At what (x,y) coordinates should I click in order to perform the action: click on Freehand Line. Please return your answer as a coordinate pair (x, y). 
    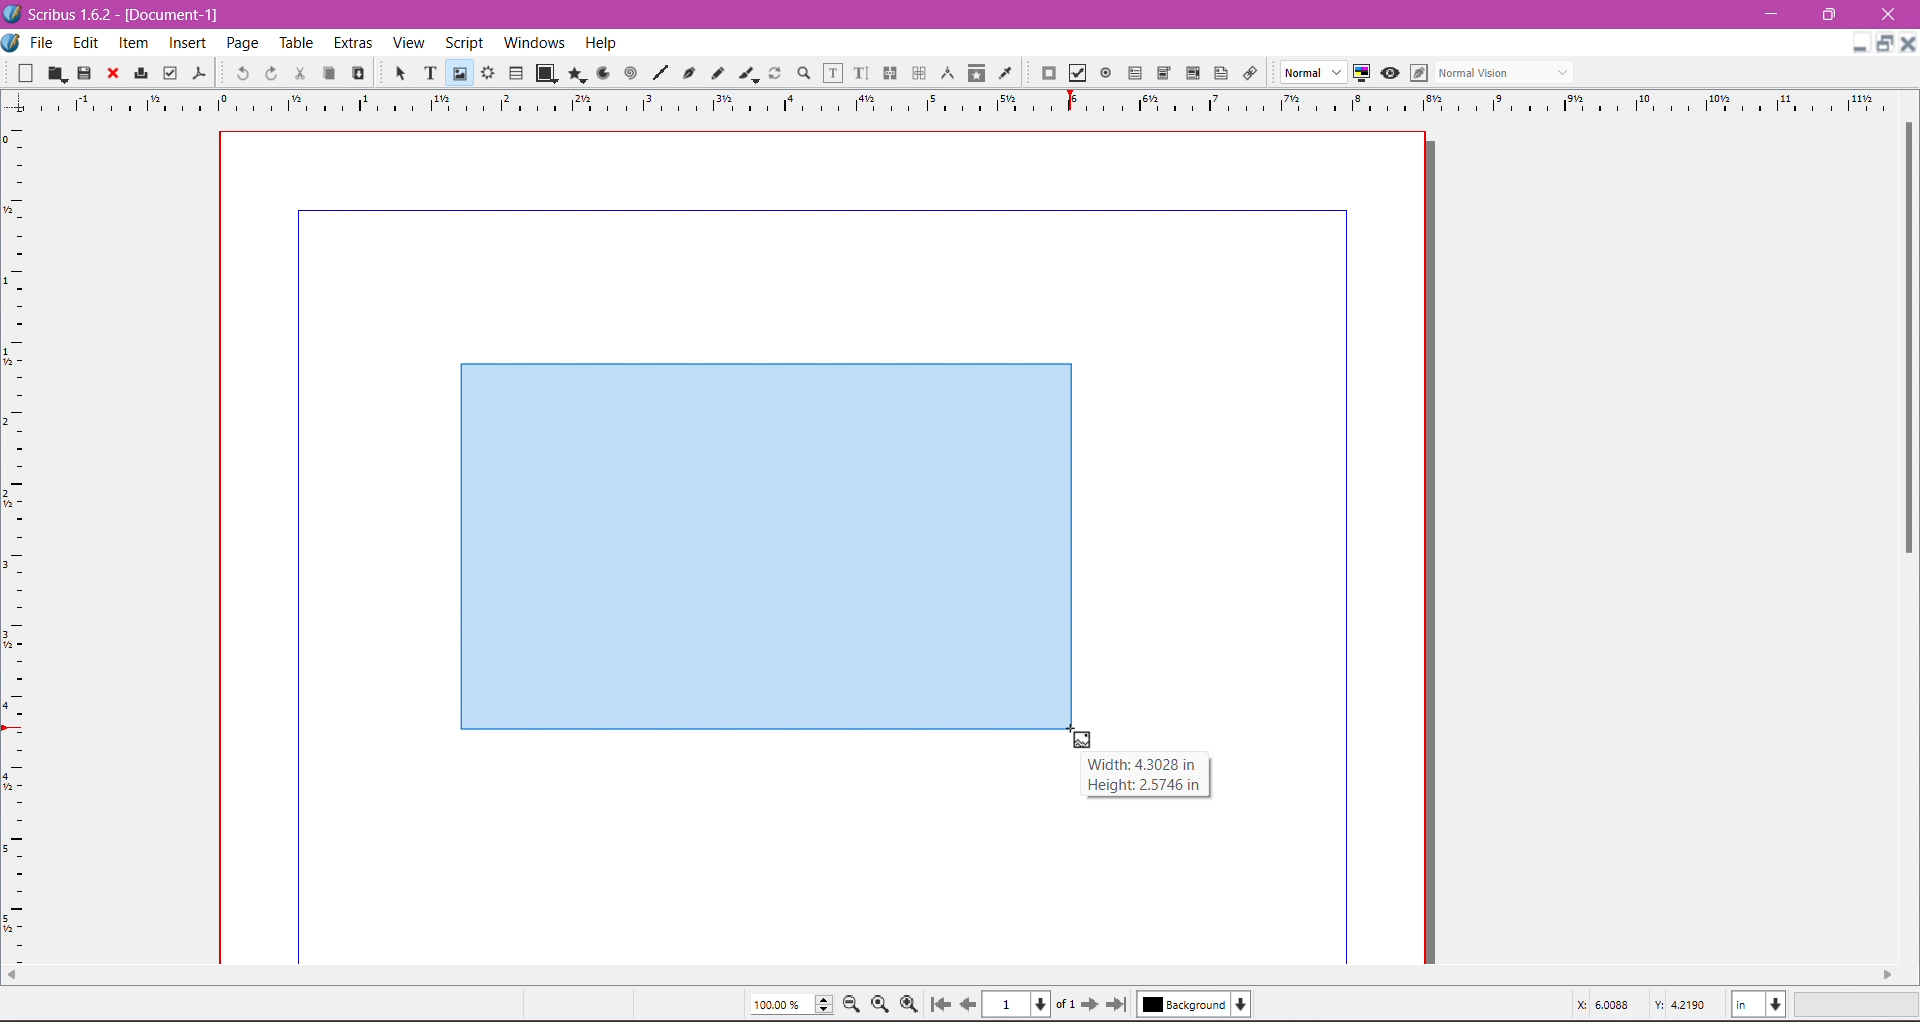
    Looking at the image, I should click on (718, 73).